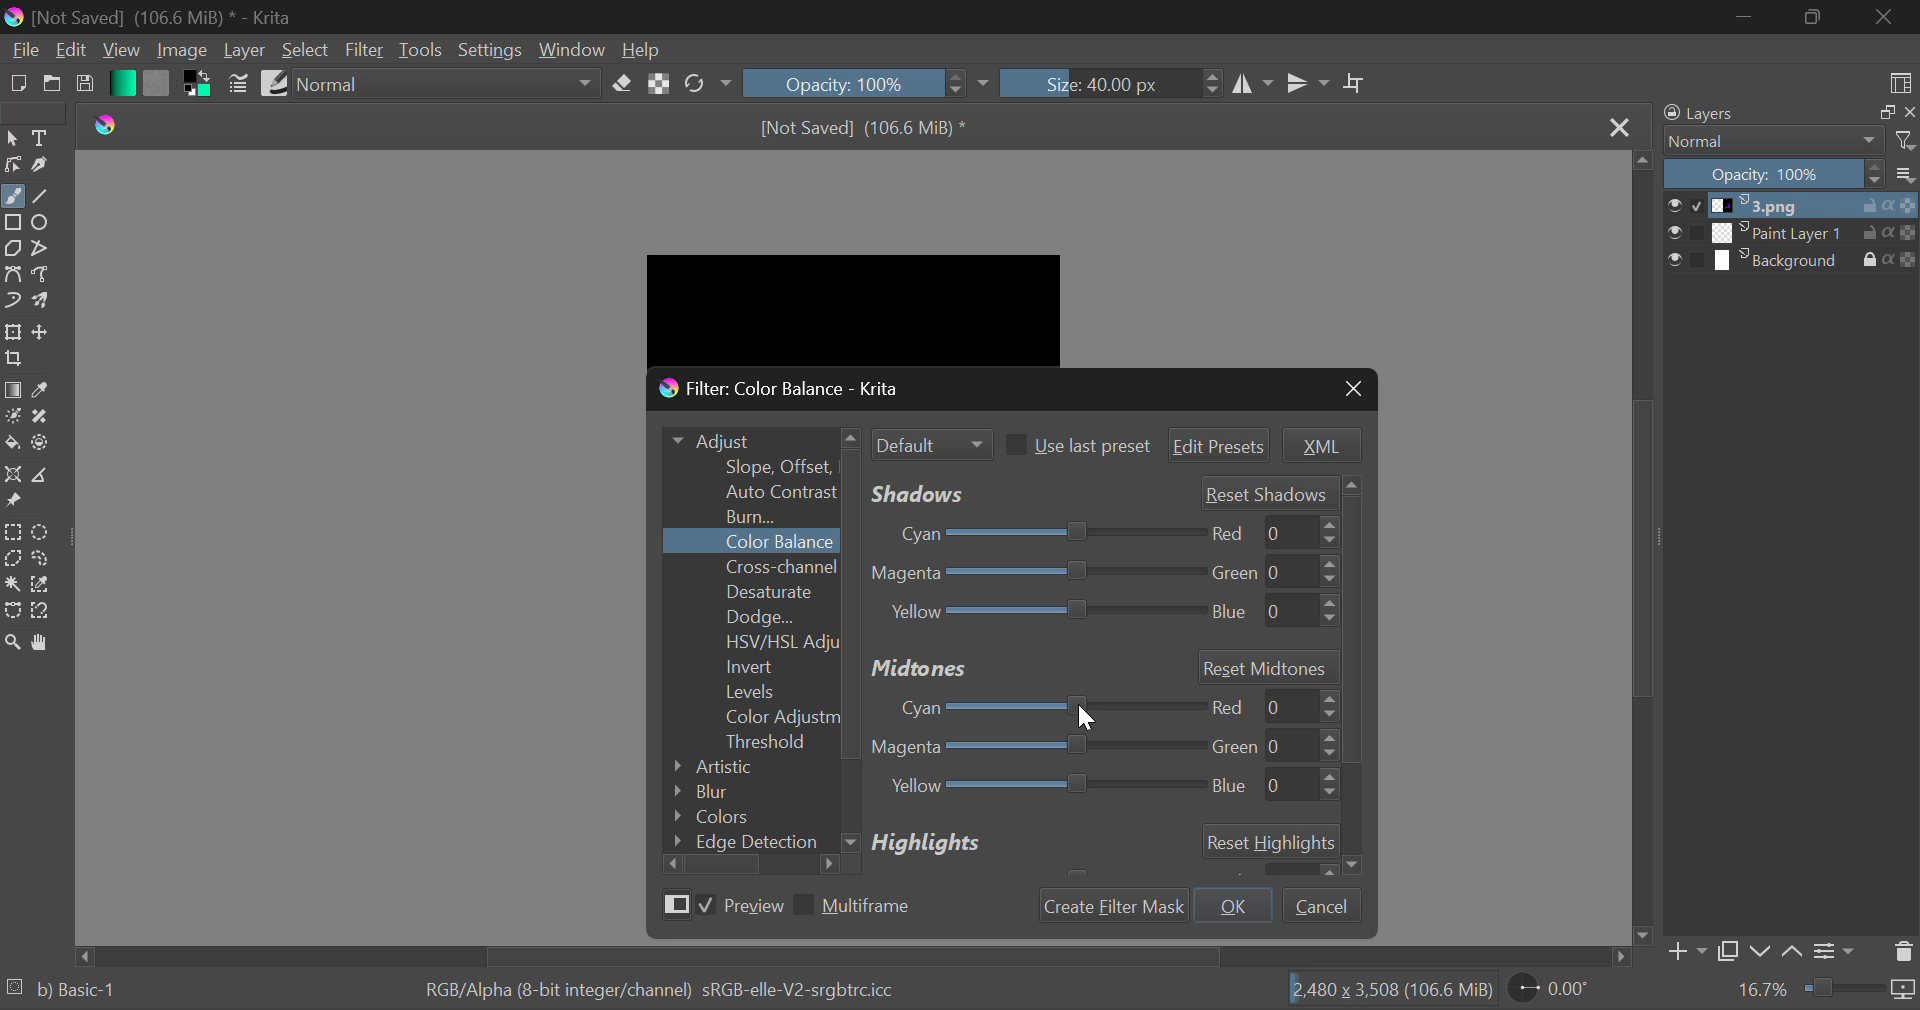 This screenshot has width=1920, height=1010. Describe the element at coordinates (744, 816) in the screenshot. I see `Colors` at that location.